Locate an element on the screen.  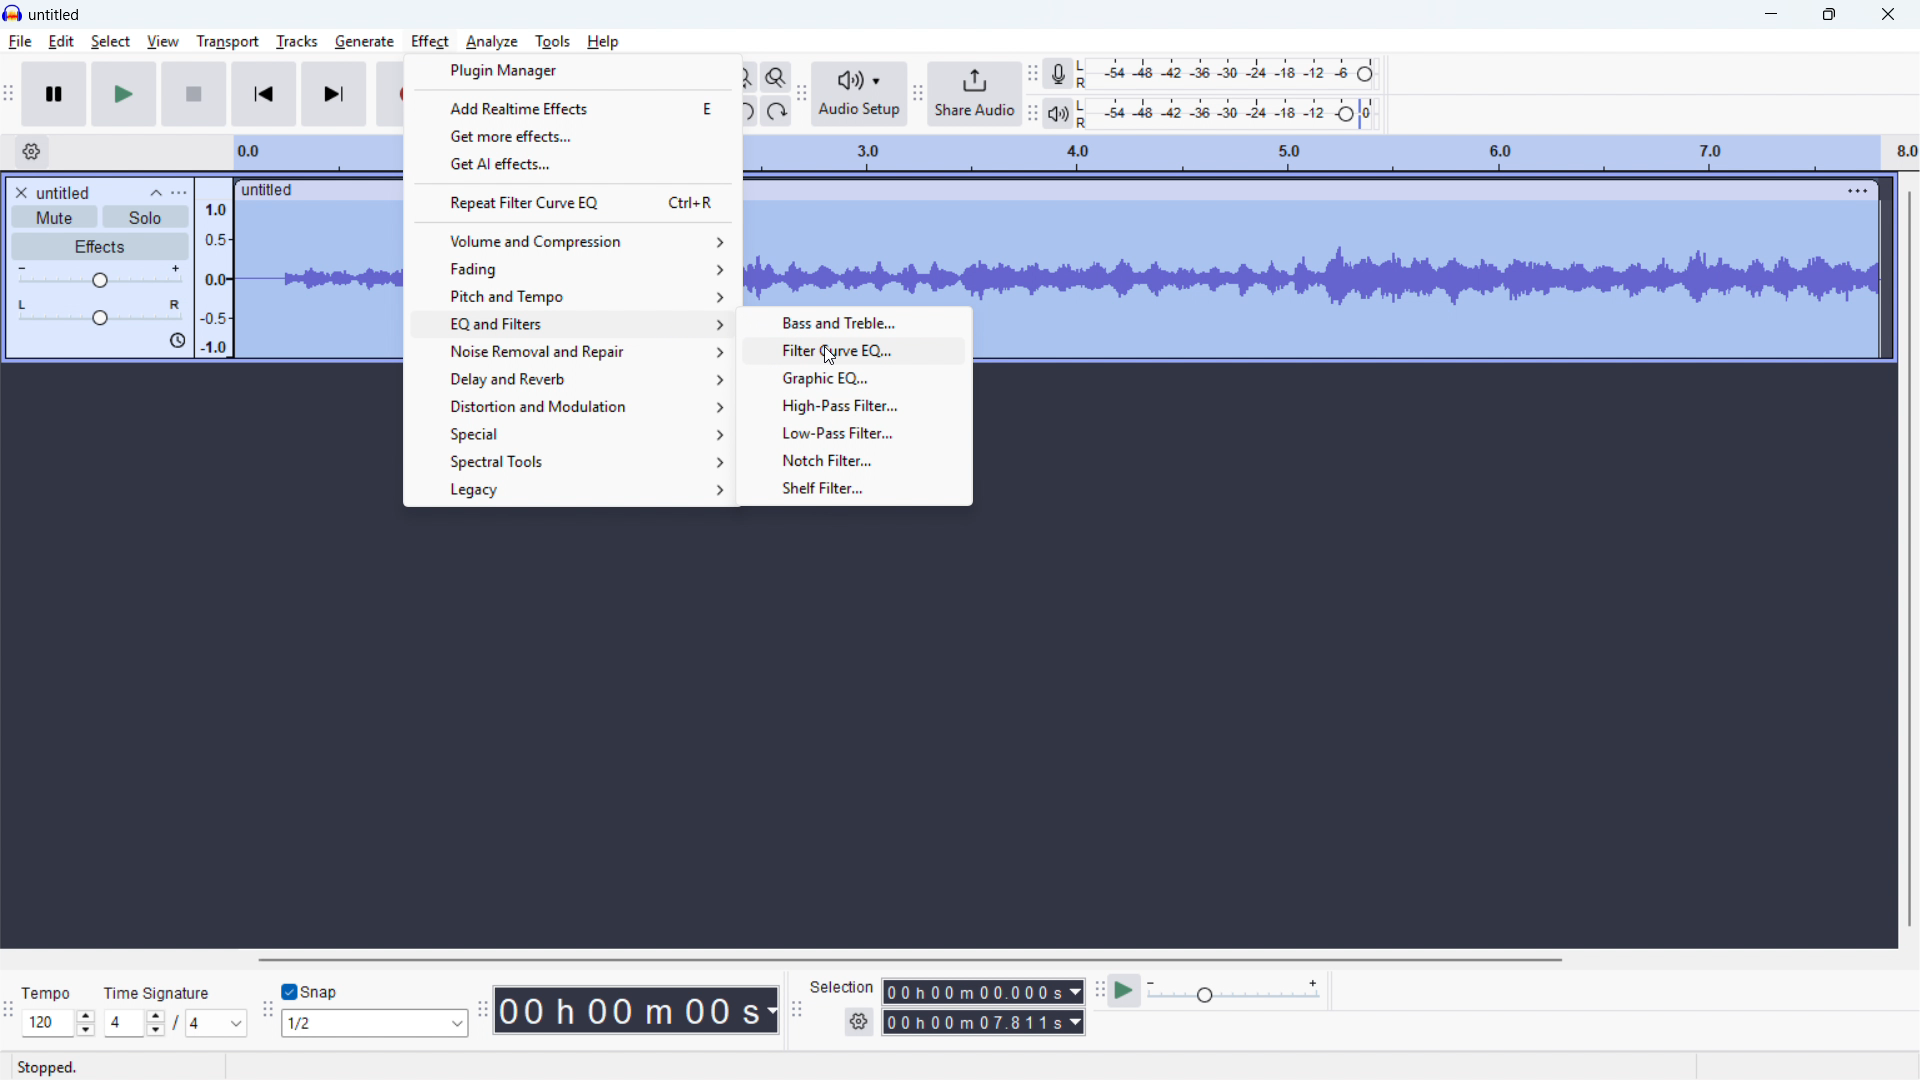
Recording level  is located at coordinates (1225, 73).